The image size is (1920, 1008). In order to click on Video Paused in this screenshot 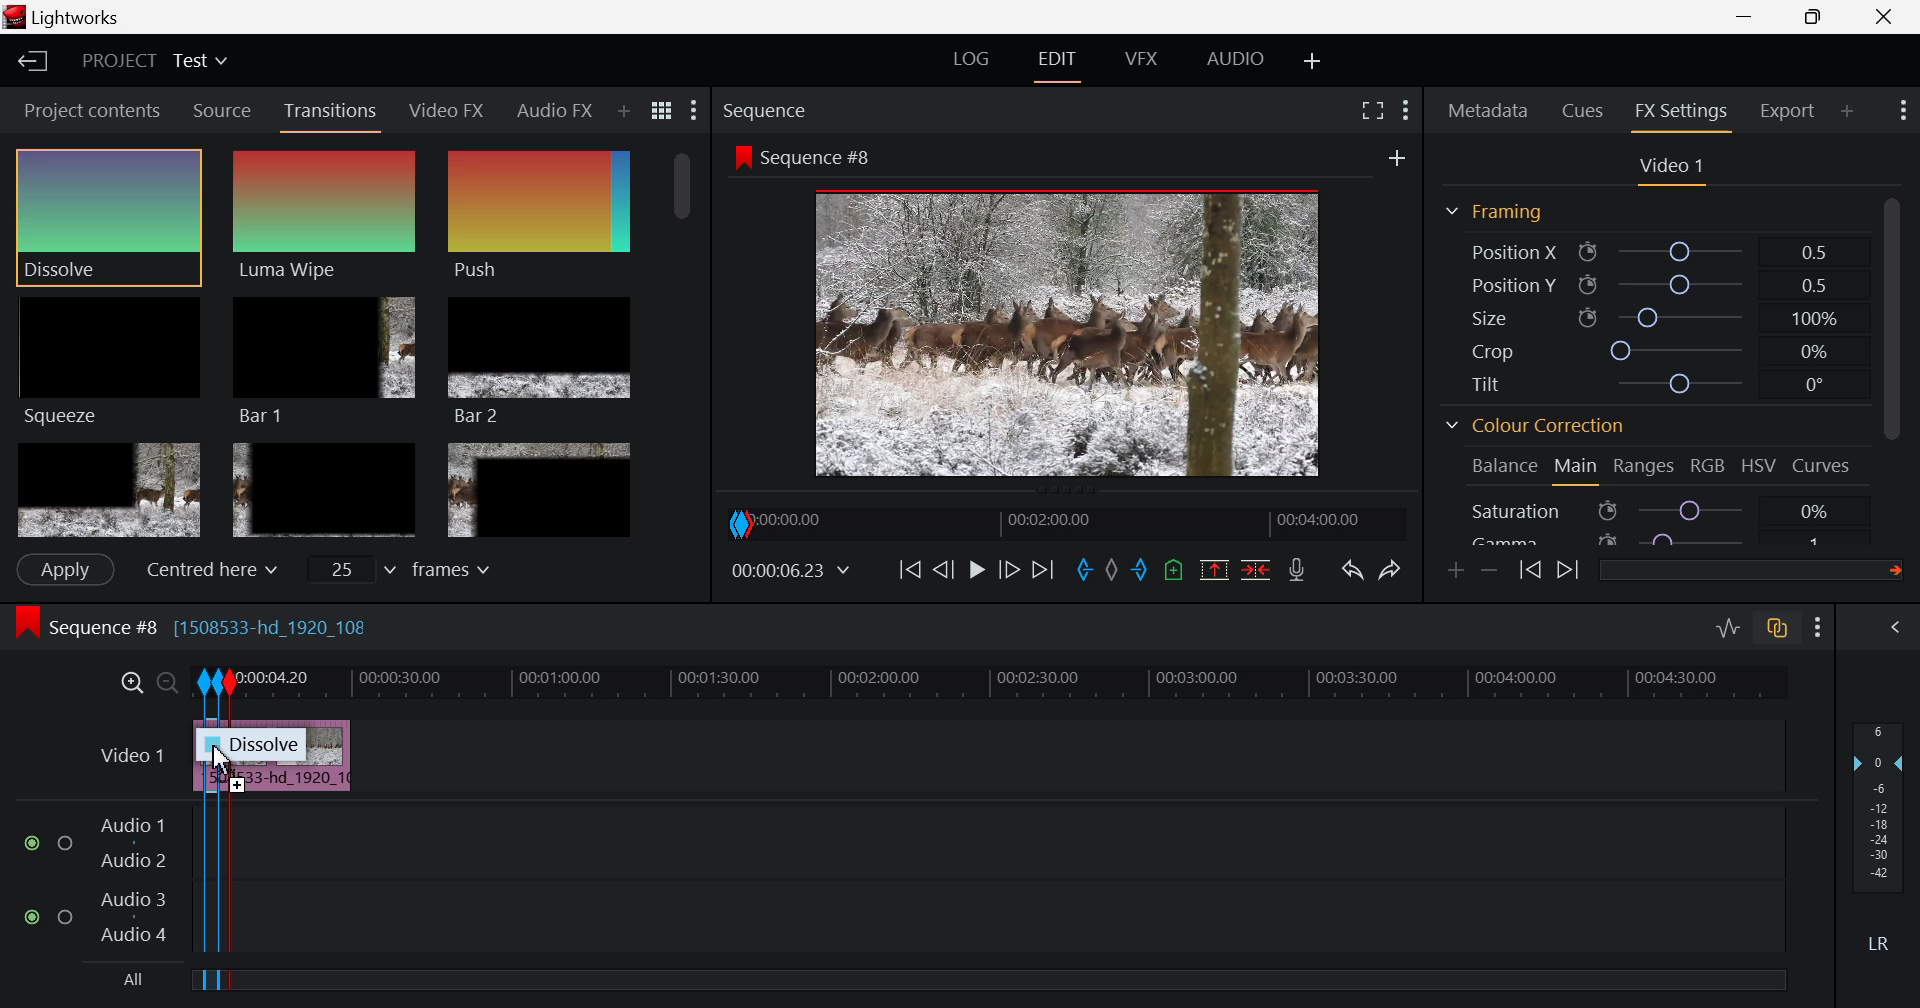, I will do `click(977, 574)`.